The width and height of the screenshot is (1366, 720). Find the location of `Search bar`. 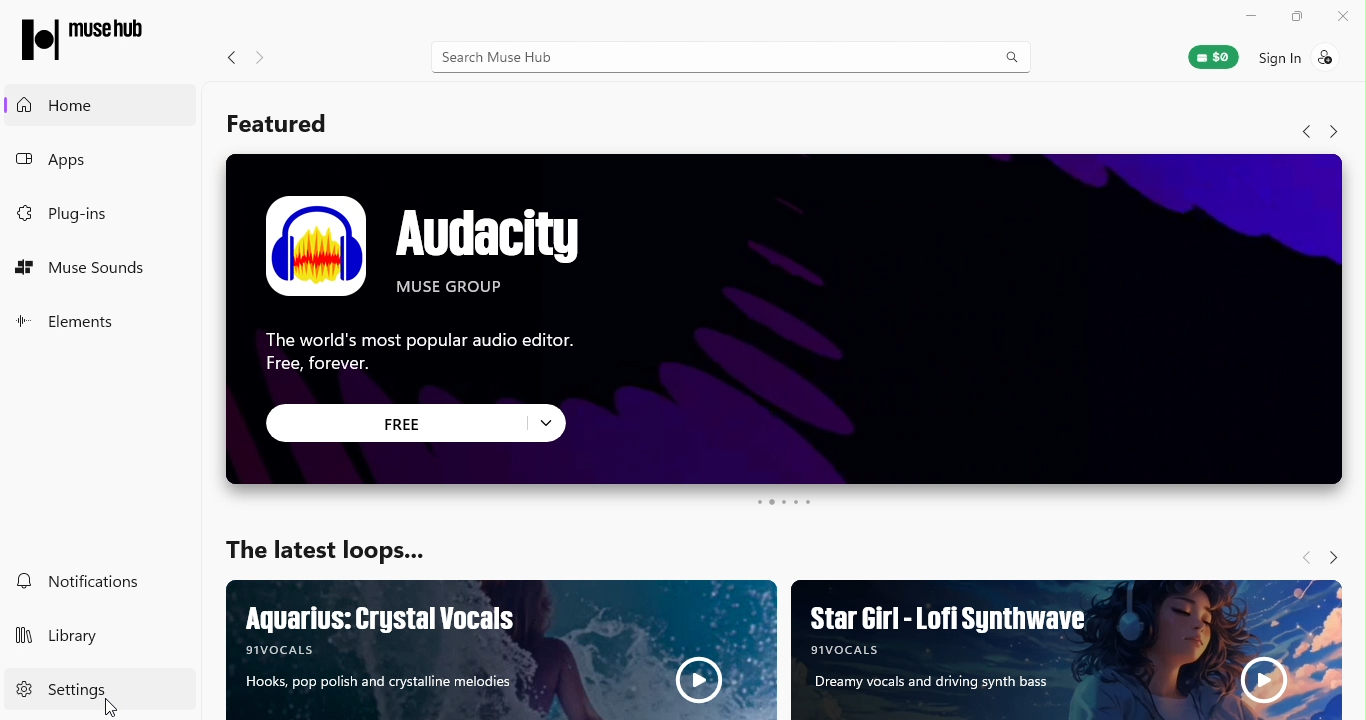

Search bar is located at coordinates (732, 60).